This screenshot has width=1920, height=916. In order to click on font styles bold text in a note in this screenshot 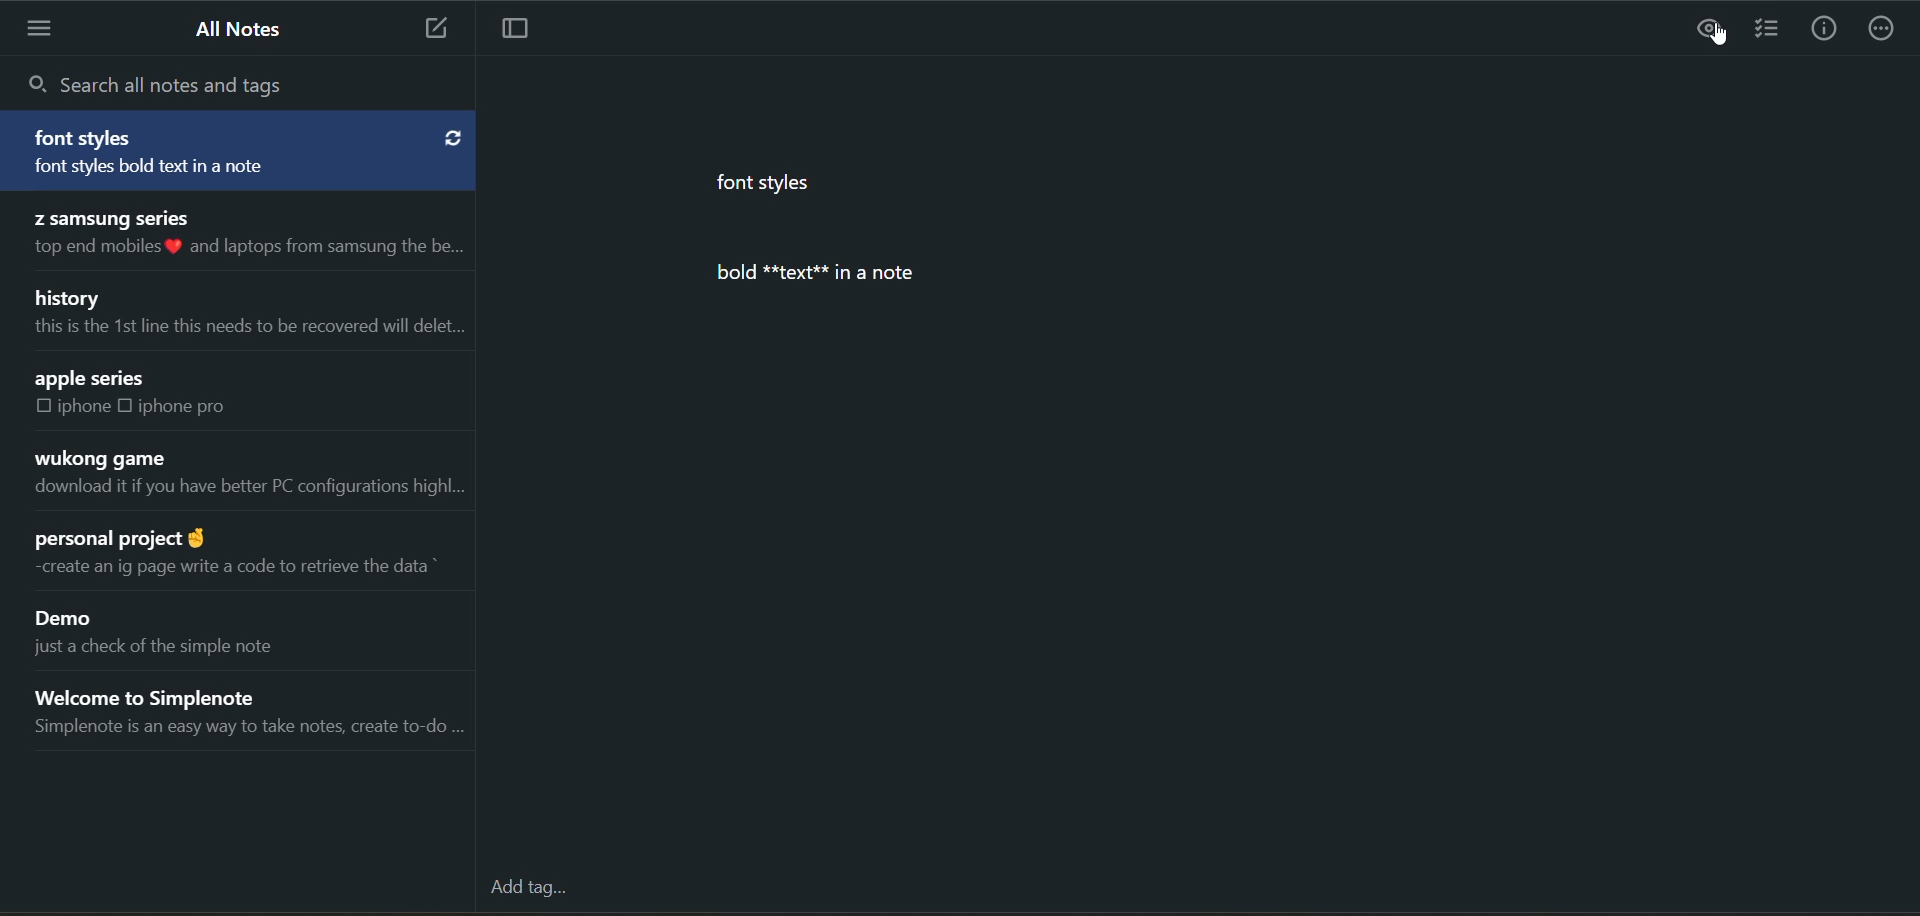, I will do `click(188, 169)`.